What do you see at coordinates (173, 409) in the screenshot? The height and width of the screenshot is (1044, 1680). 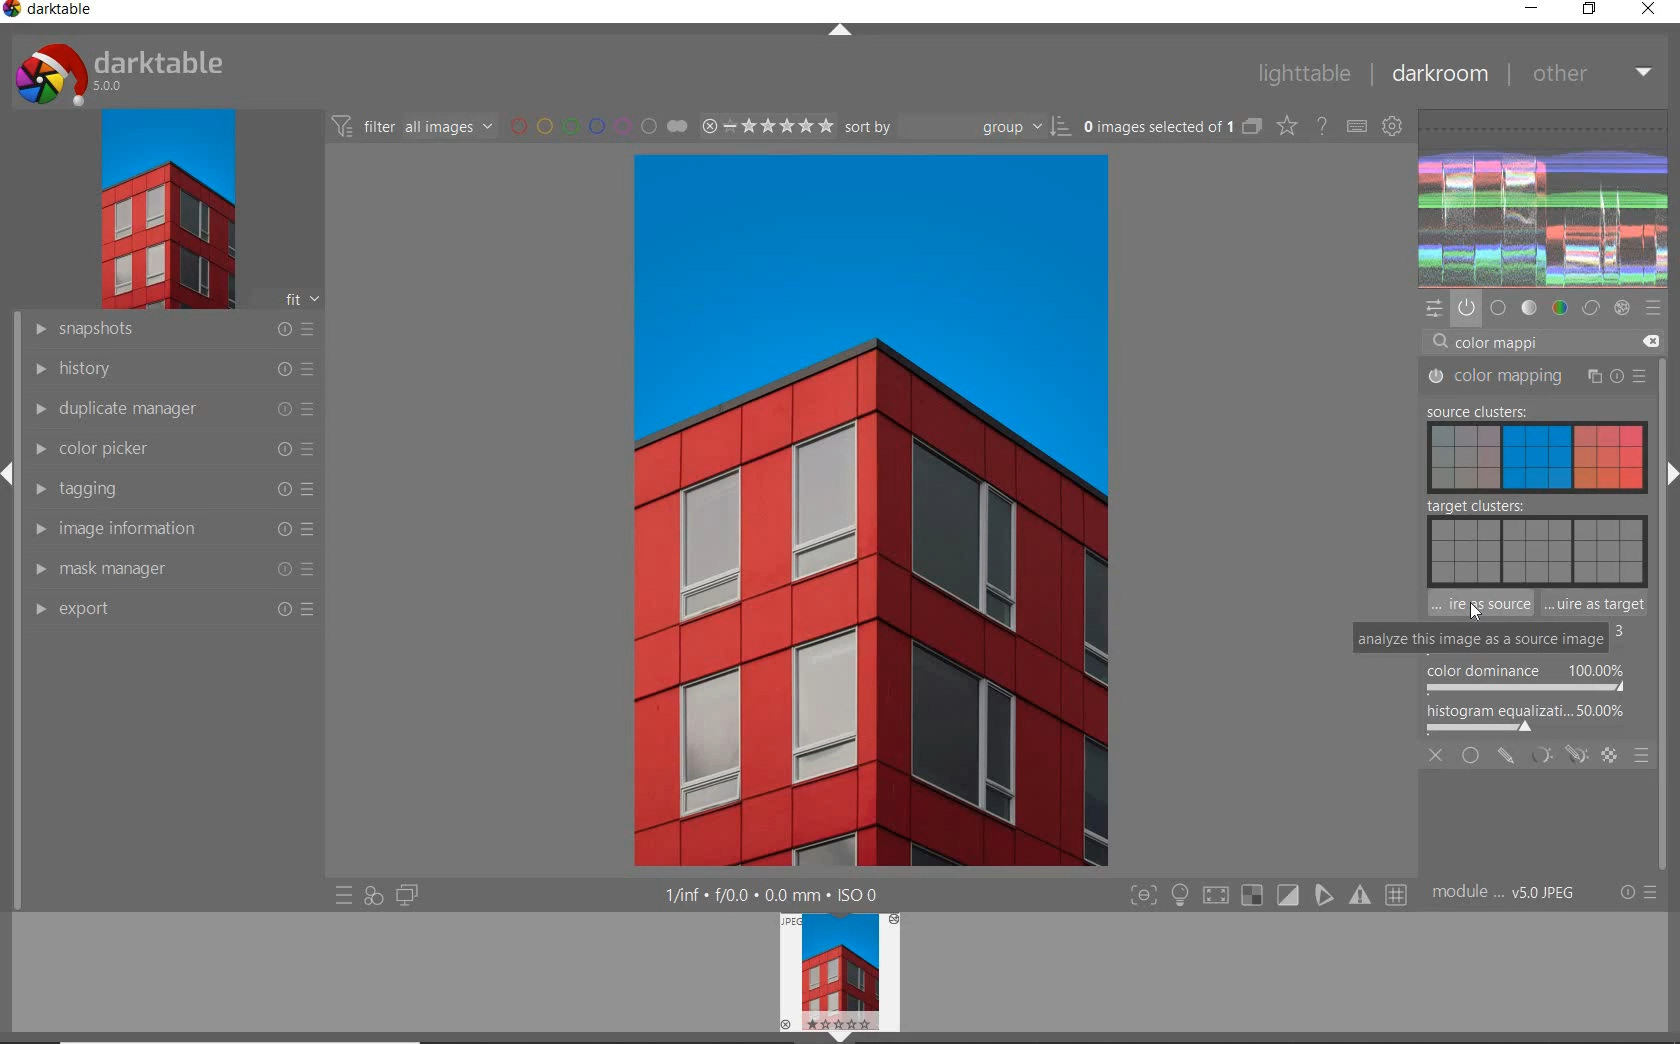 I see `duplicate manager` at bounding box center [173, 409].